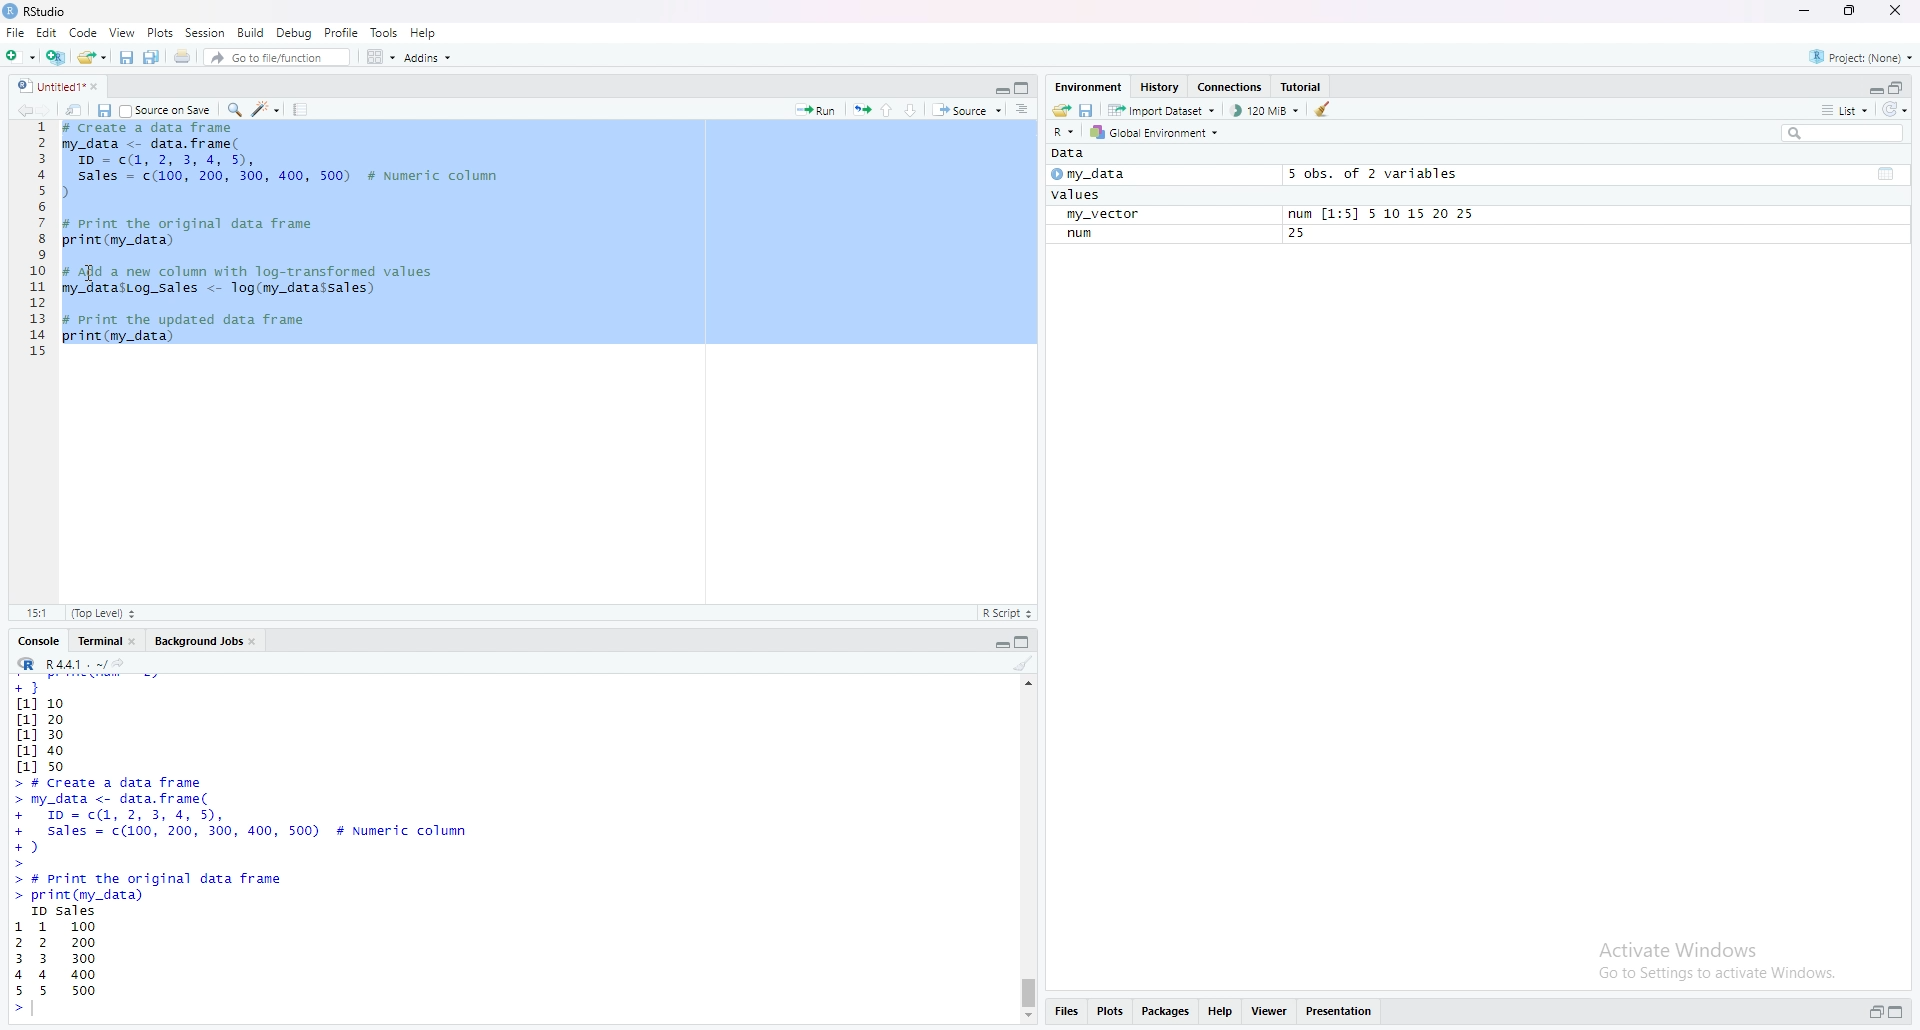  Describe the element at coordinates (1378, 174) in the screenshot. I see `5 obs. of 2 variables` at that location.